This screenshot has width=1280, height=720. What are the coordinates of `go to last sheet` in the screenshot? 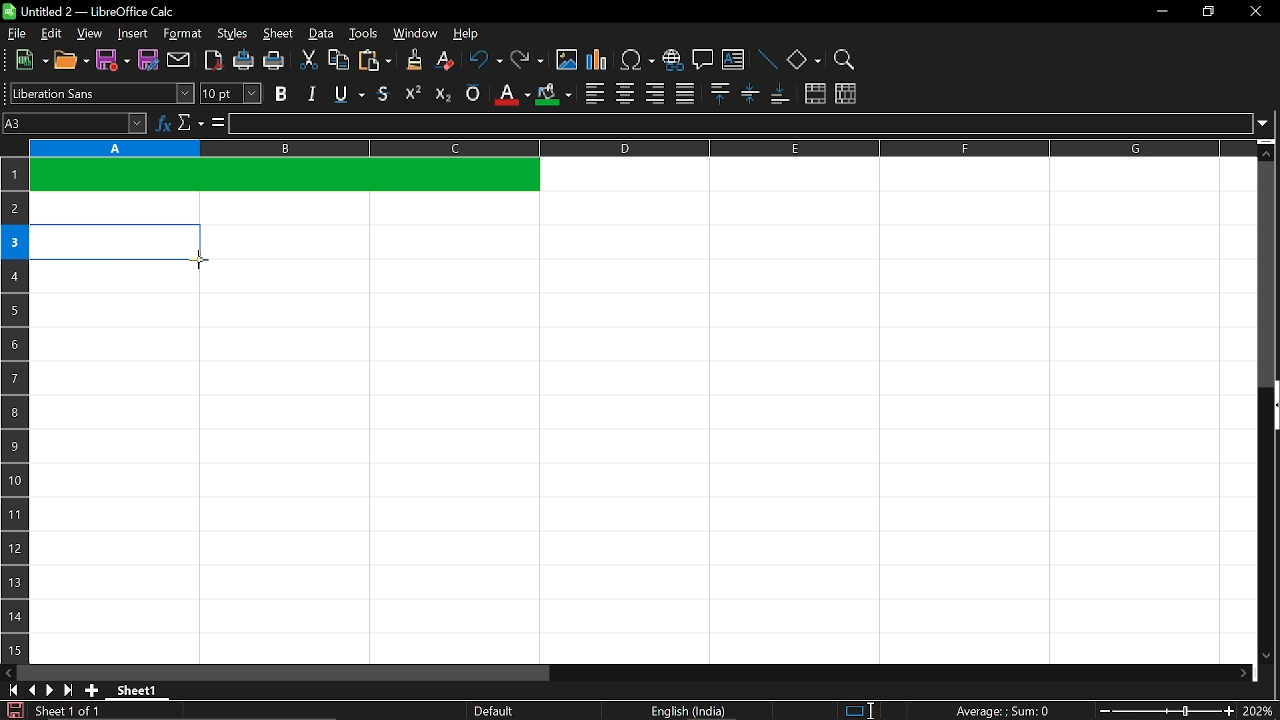 It's located at (66, 691).